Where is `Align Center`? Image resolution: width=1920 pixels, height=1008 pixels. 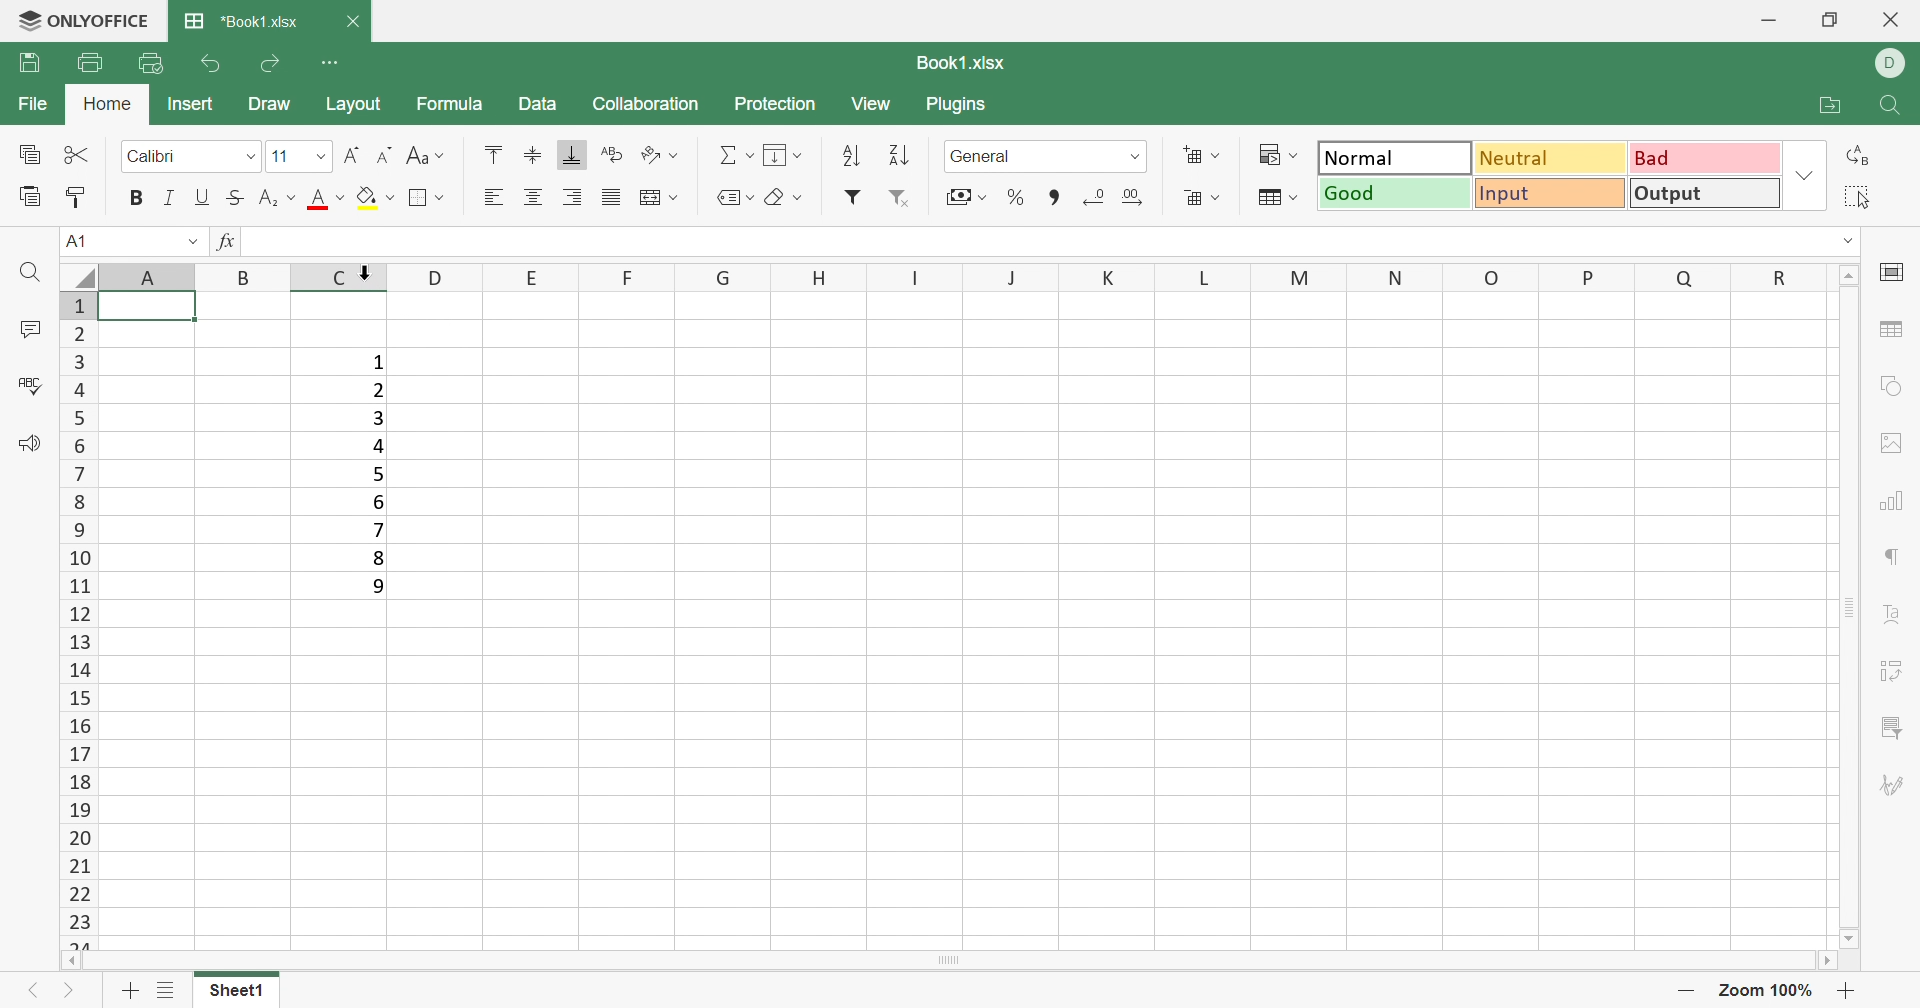
Align Center is located at coordinates (533, 194).